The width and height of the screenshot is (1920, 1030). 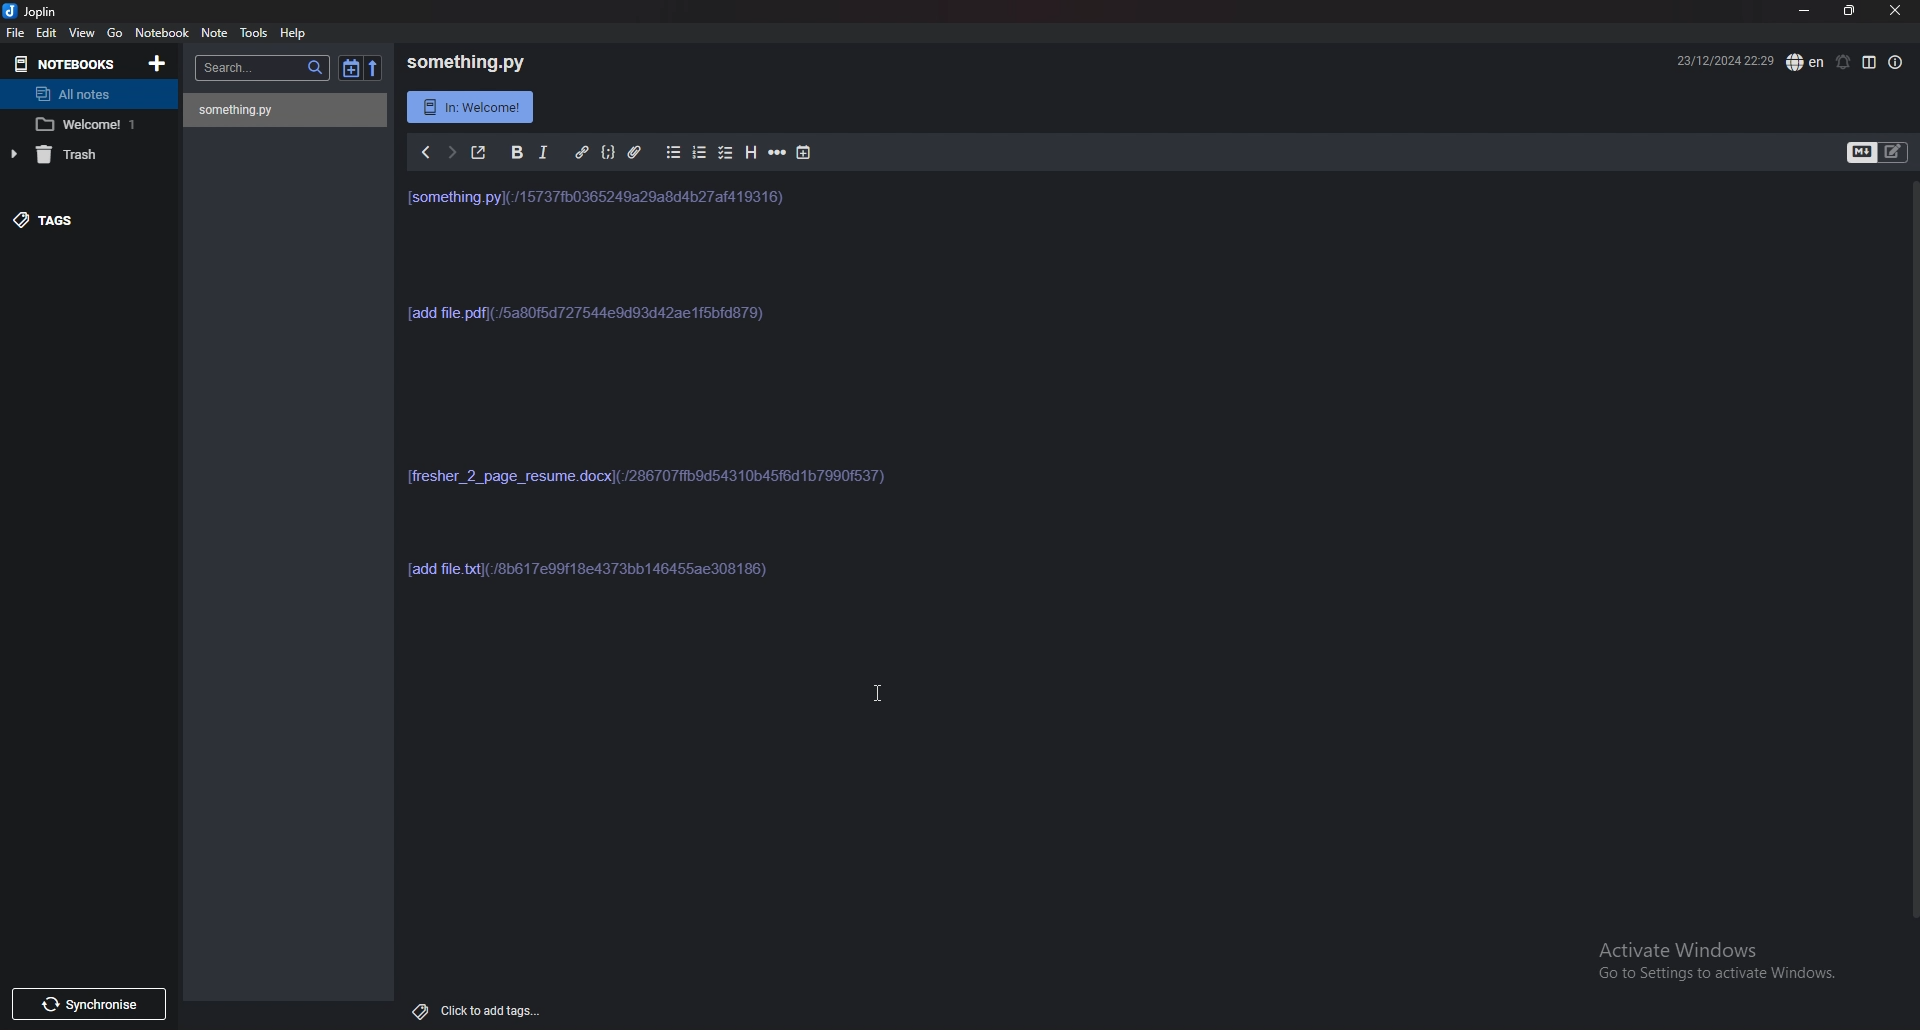 I want to click on Hyperlink, so click(x=579, y=154).